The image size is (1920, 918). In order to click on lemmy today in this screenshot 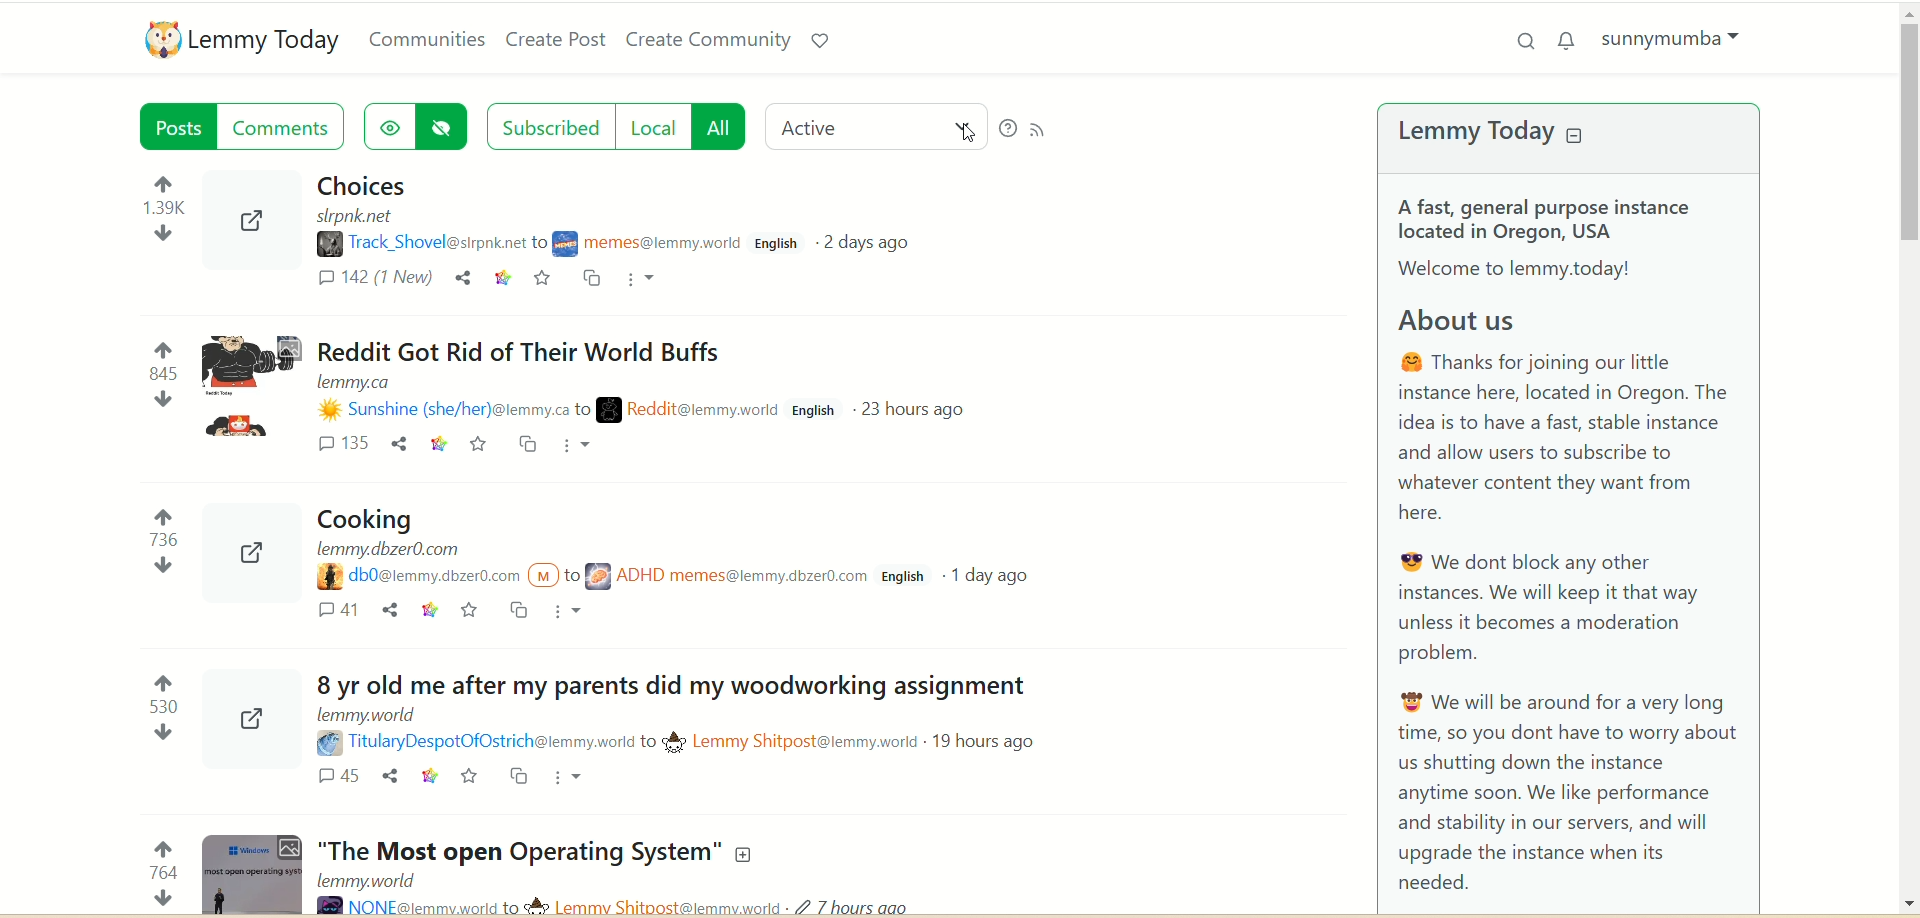, I will do `click(1507, 135)`.